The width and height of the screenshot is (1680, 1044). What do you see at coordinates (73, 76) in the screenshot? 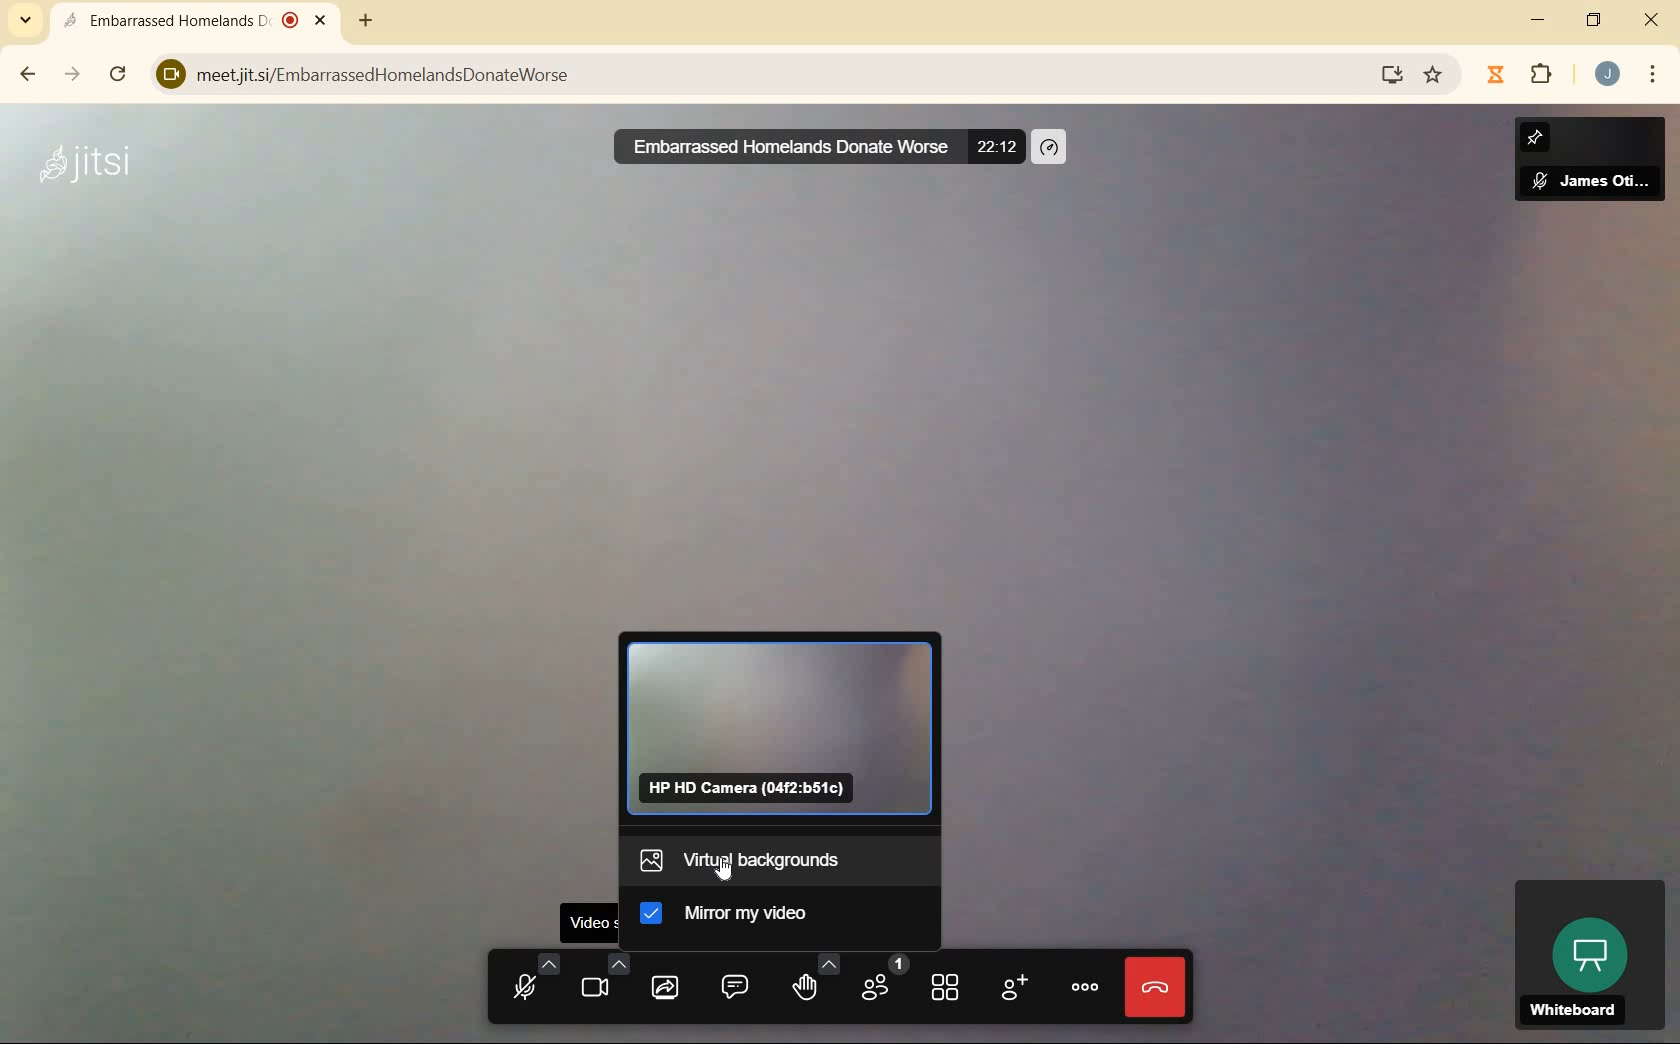
I see `forward` at bounding box center [73, 76].